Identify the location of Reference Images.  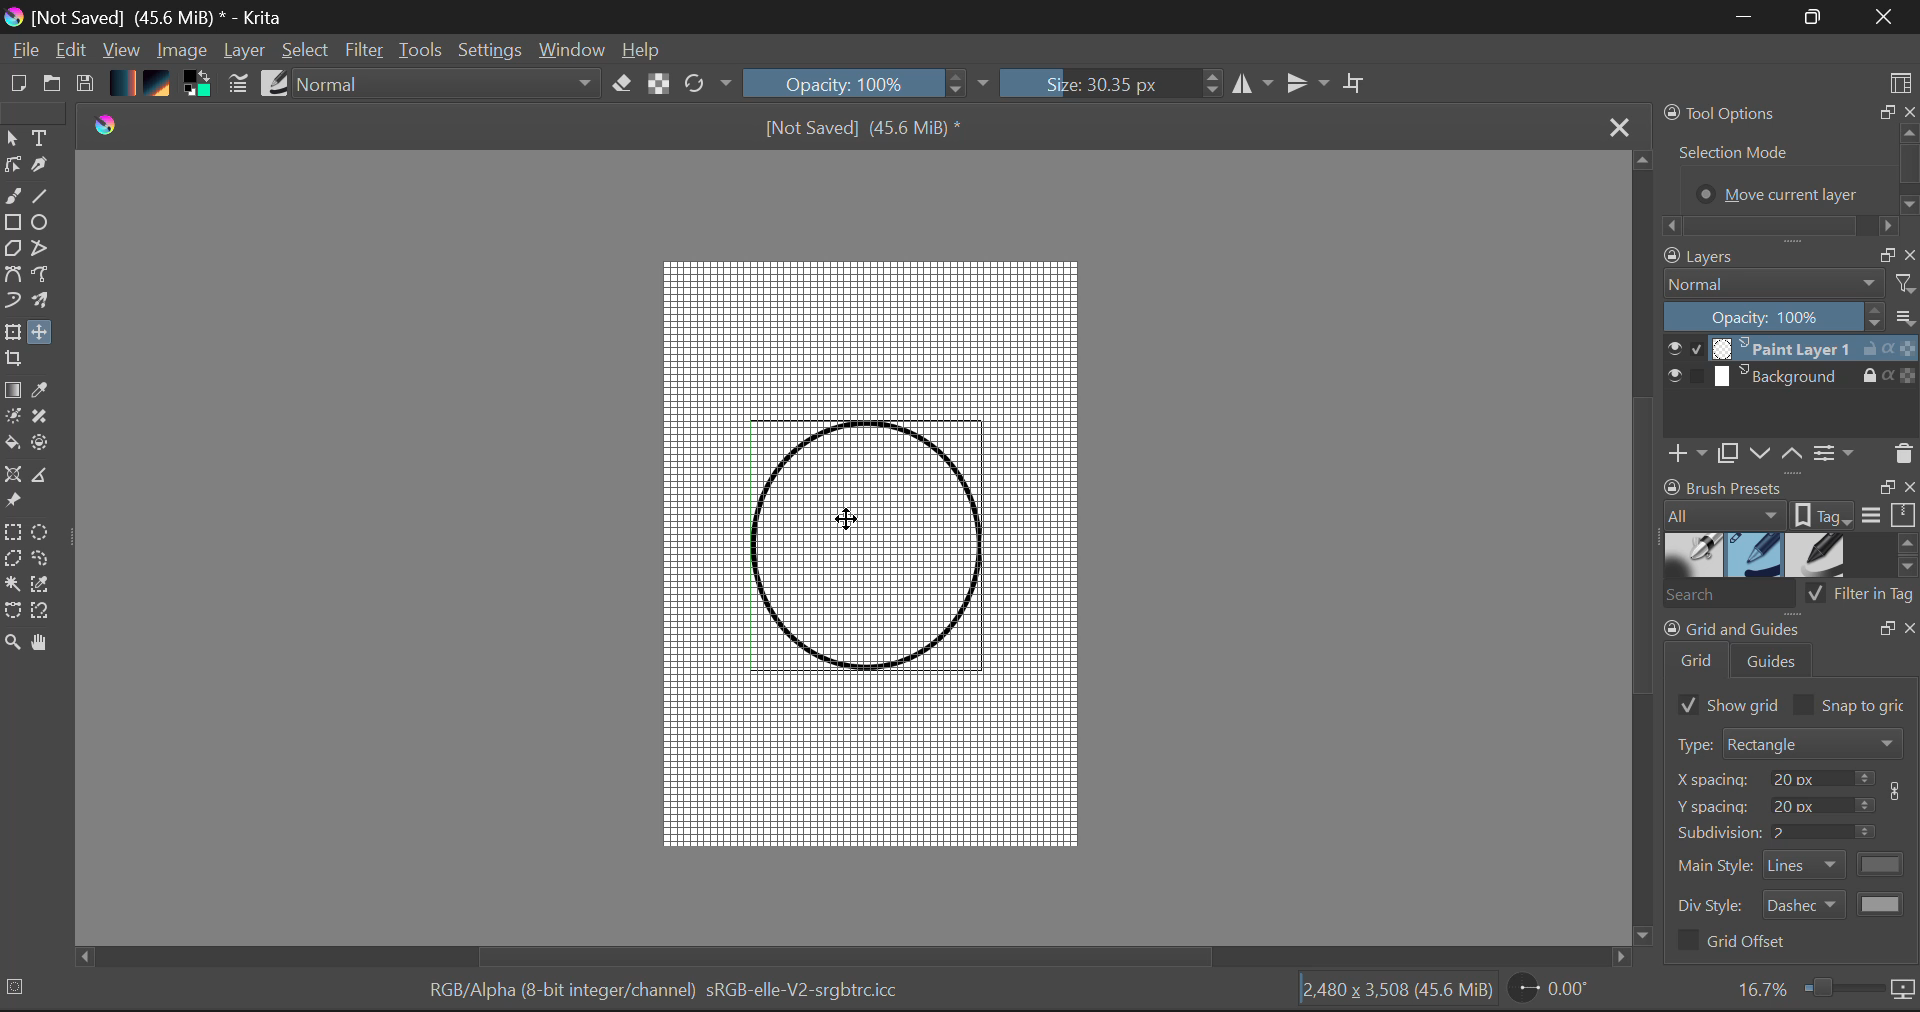
(13, 502).